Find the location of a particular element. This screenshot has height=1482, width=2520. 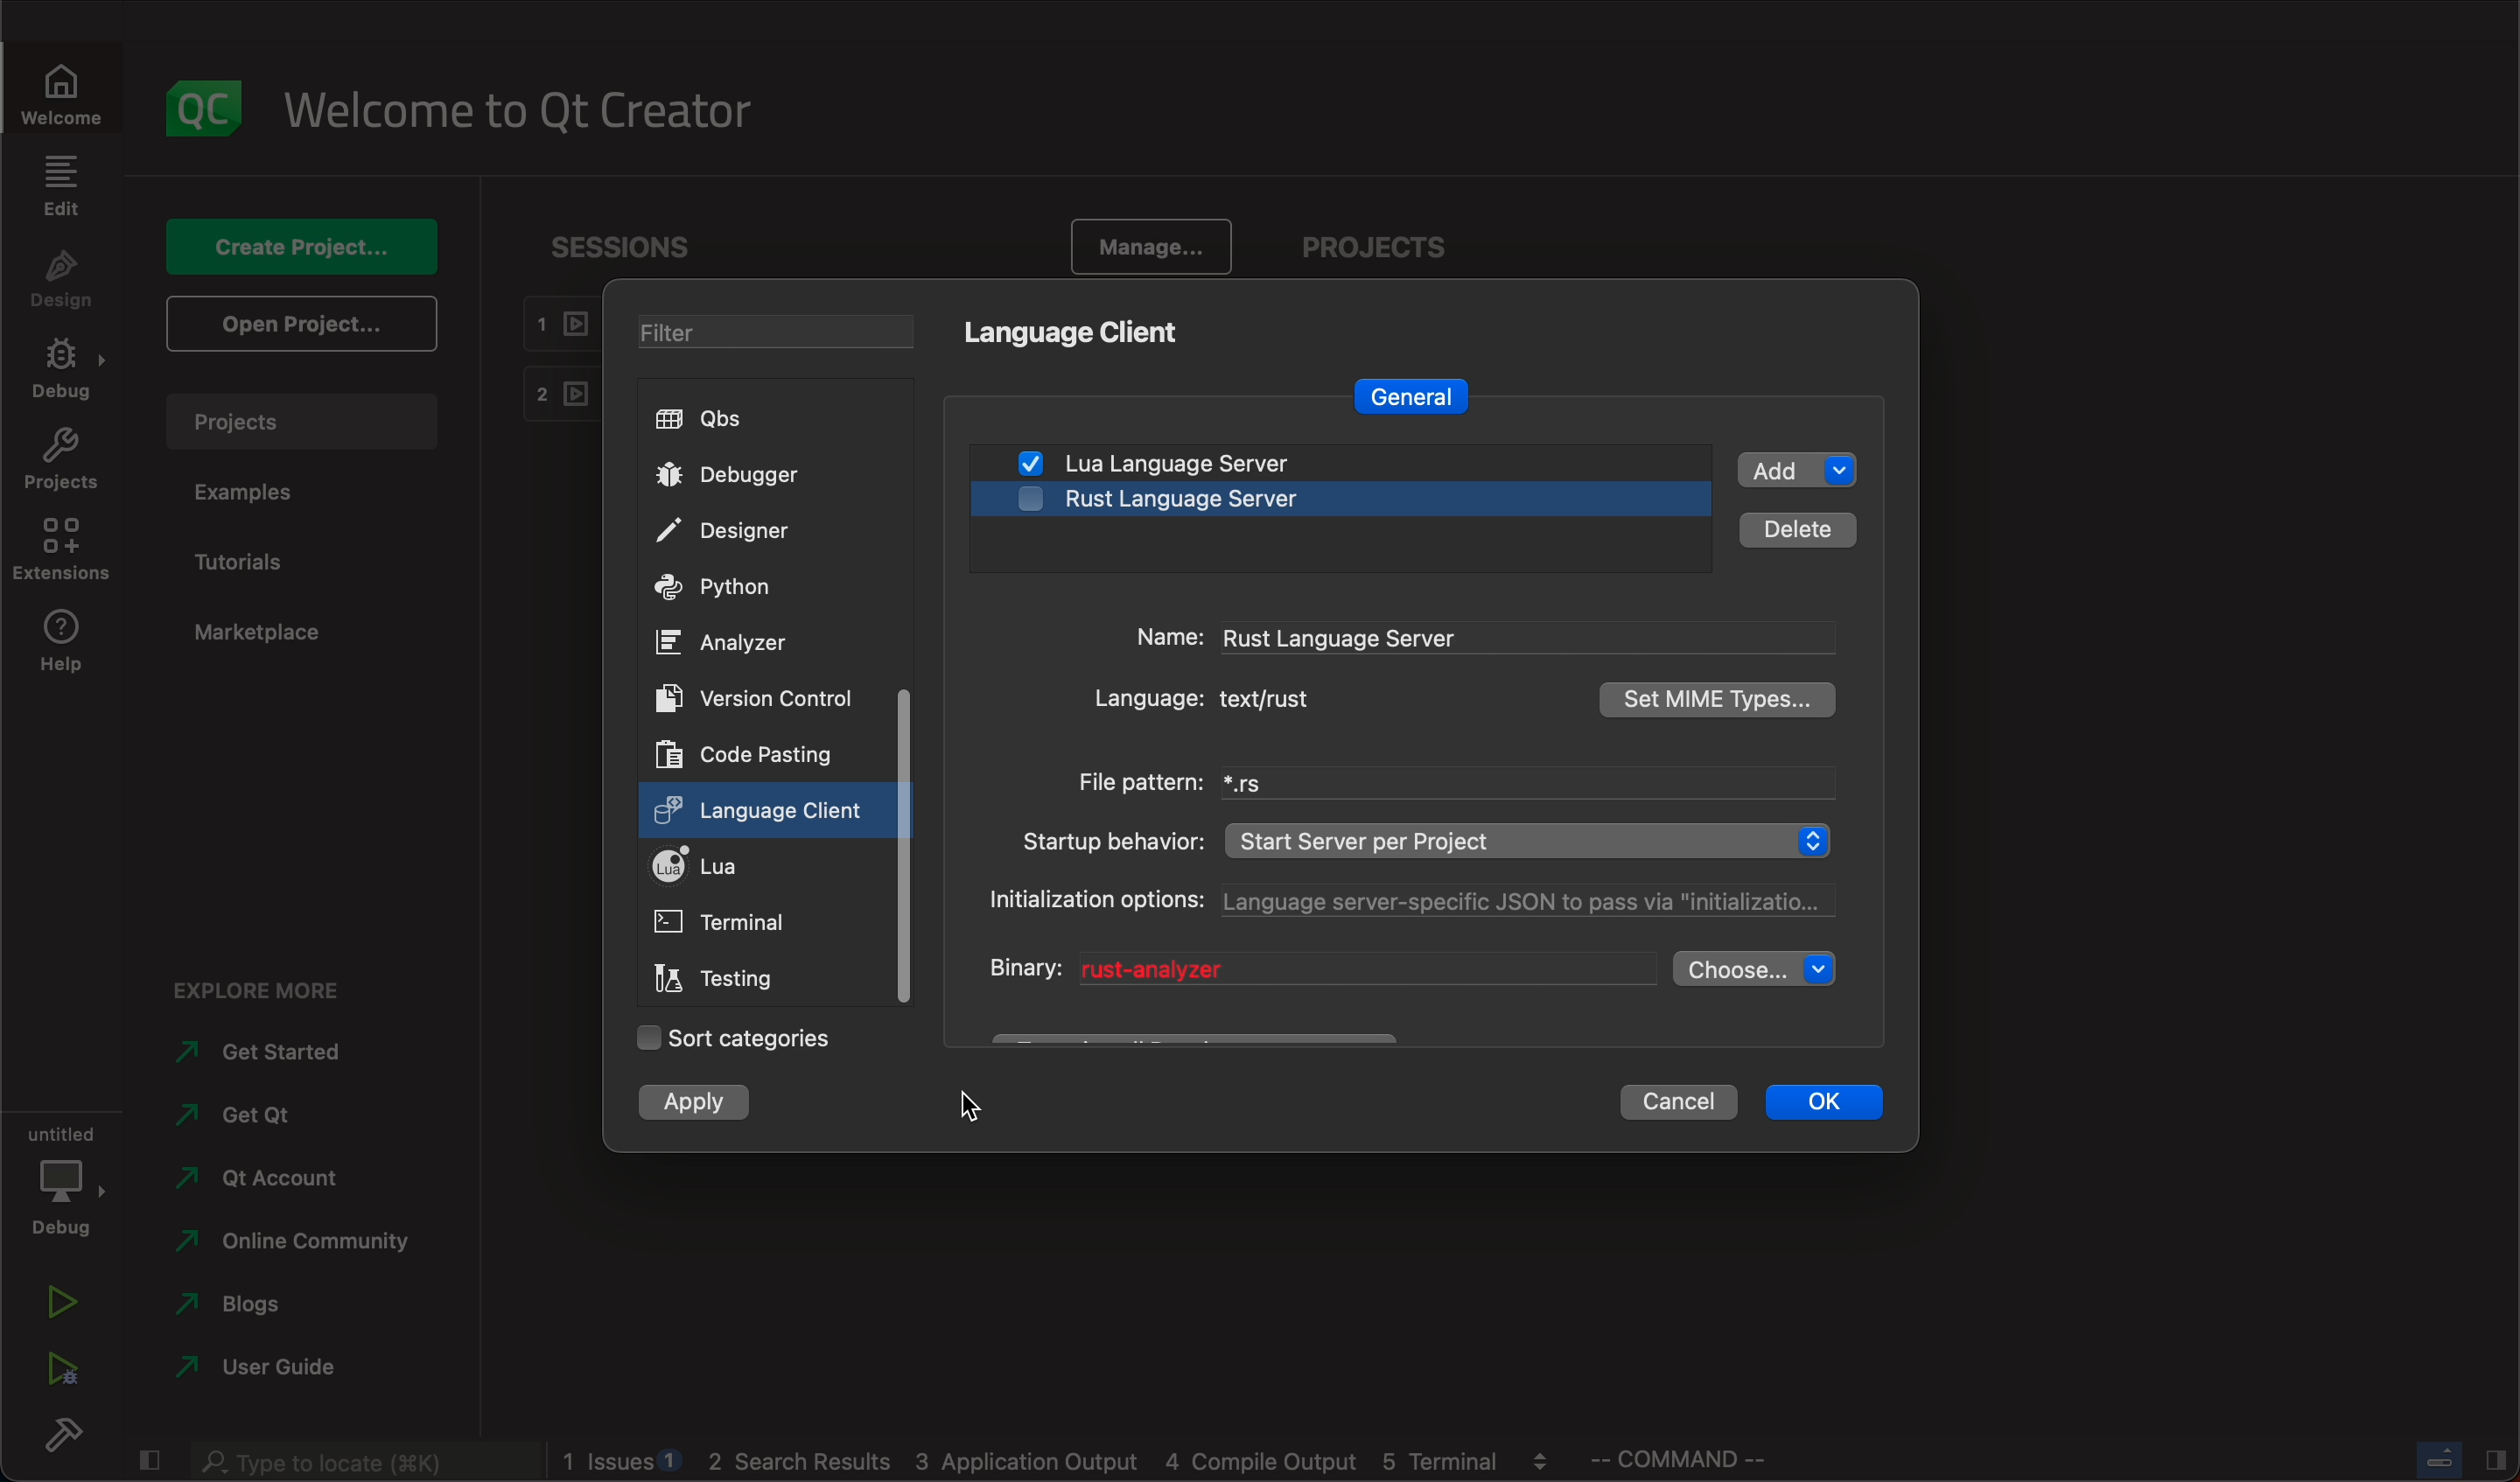

help is located at coordinates (63, 645).